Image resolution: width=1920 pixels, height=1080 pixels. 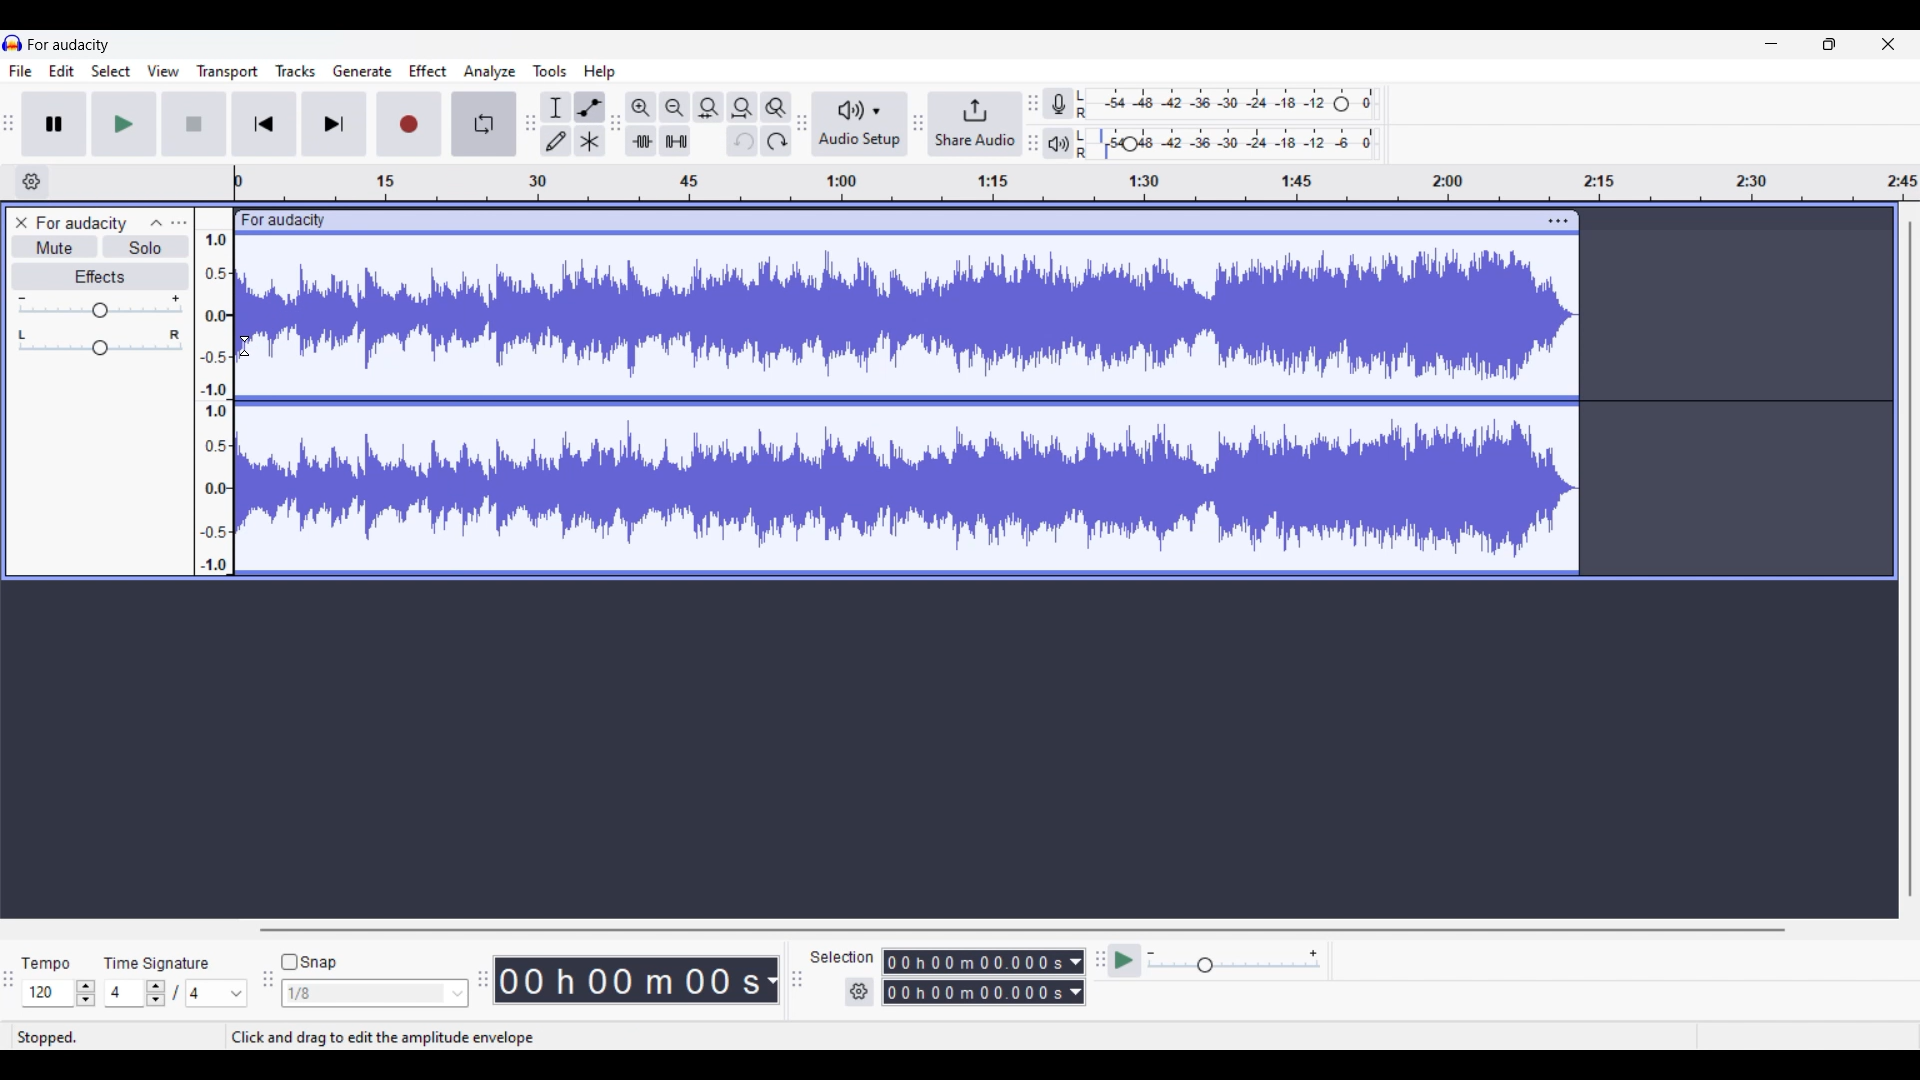 I want to click on Selection duration, so click(x=974, y=976).